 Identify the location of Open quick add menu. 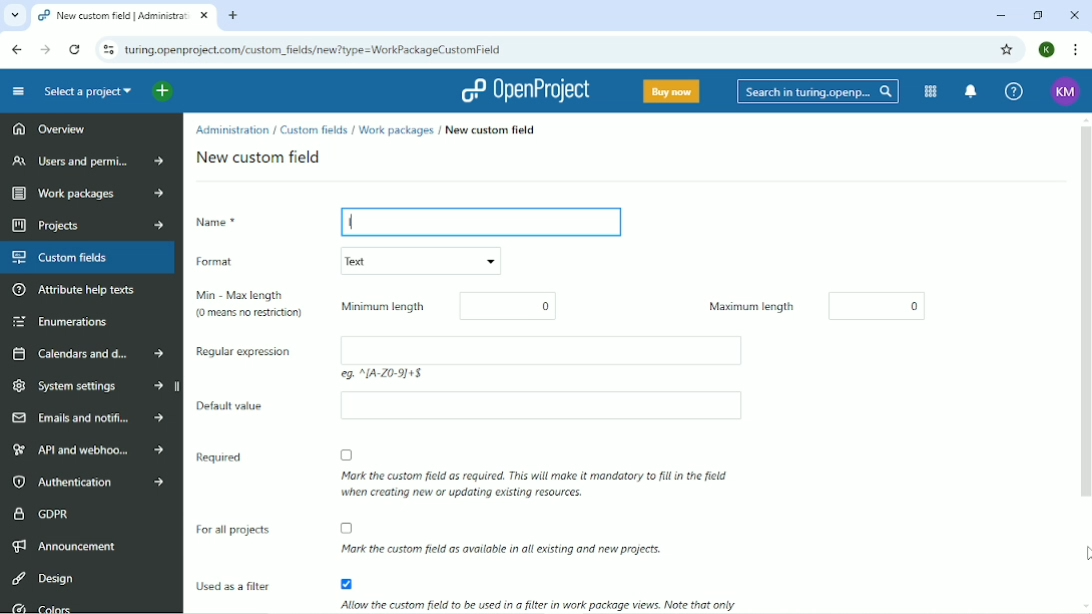
(175, 91).